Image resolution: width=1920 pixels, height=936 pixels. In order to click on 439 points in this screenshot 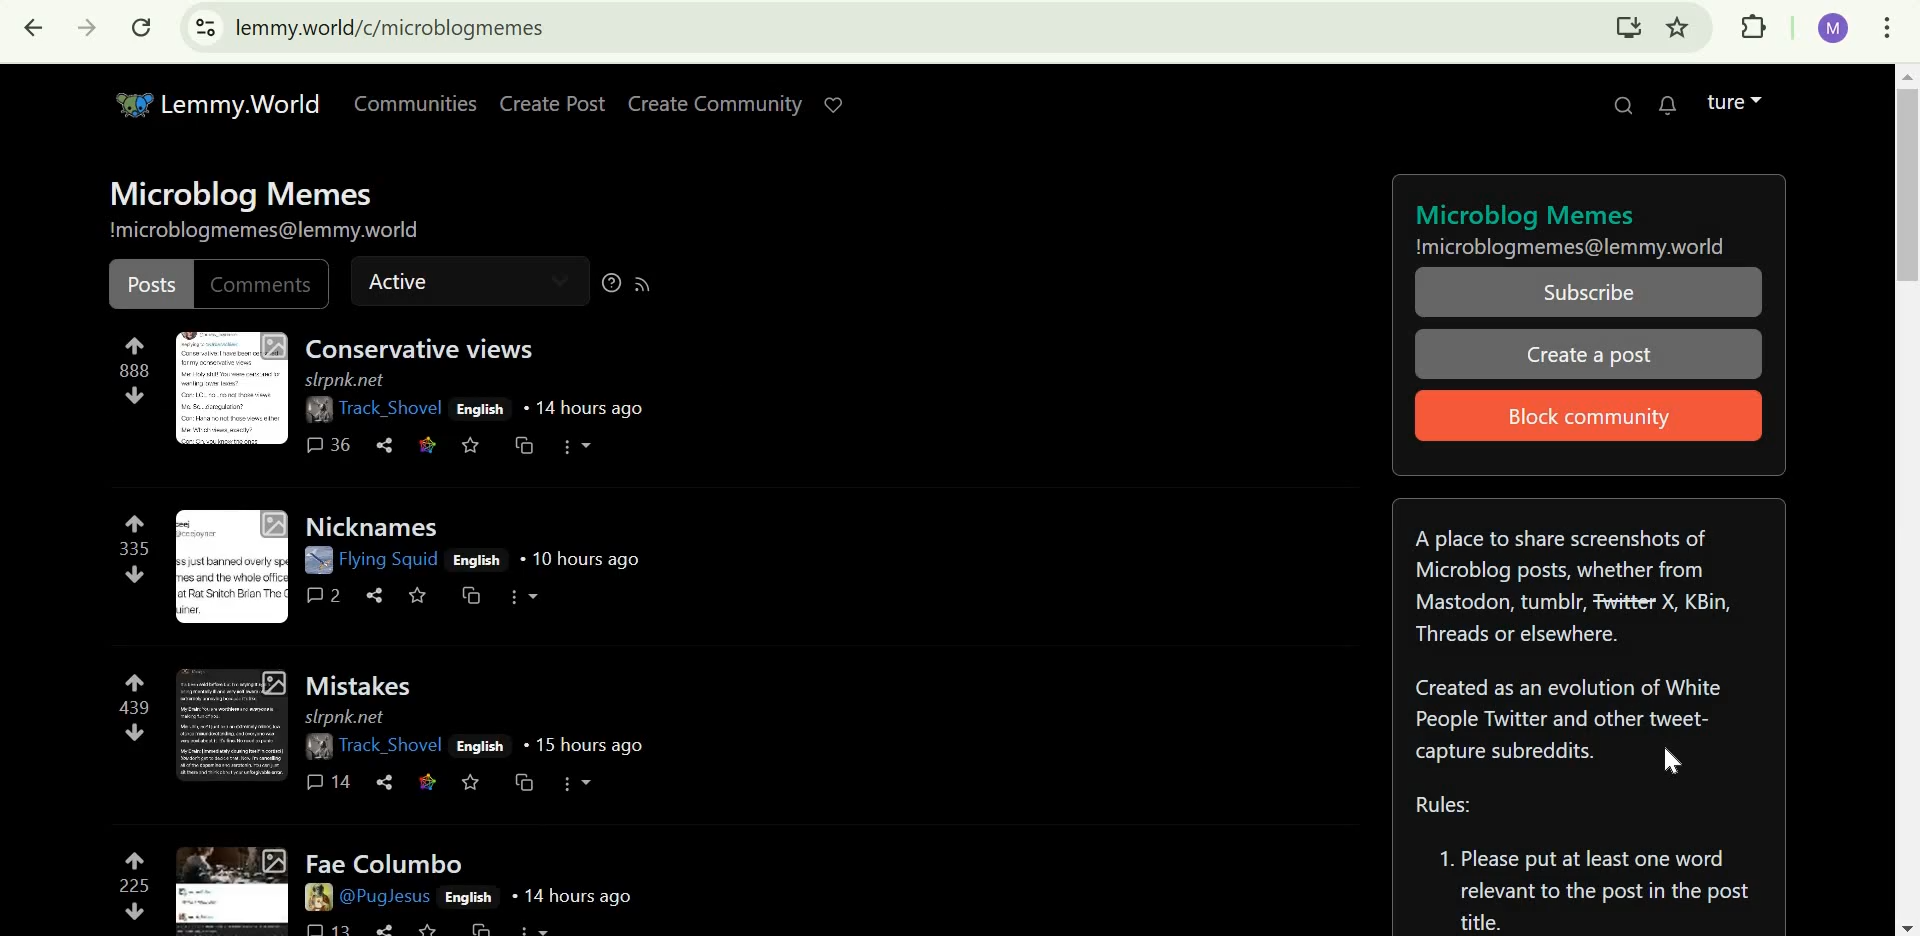, I will do `click(136, 708)`.